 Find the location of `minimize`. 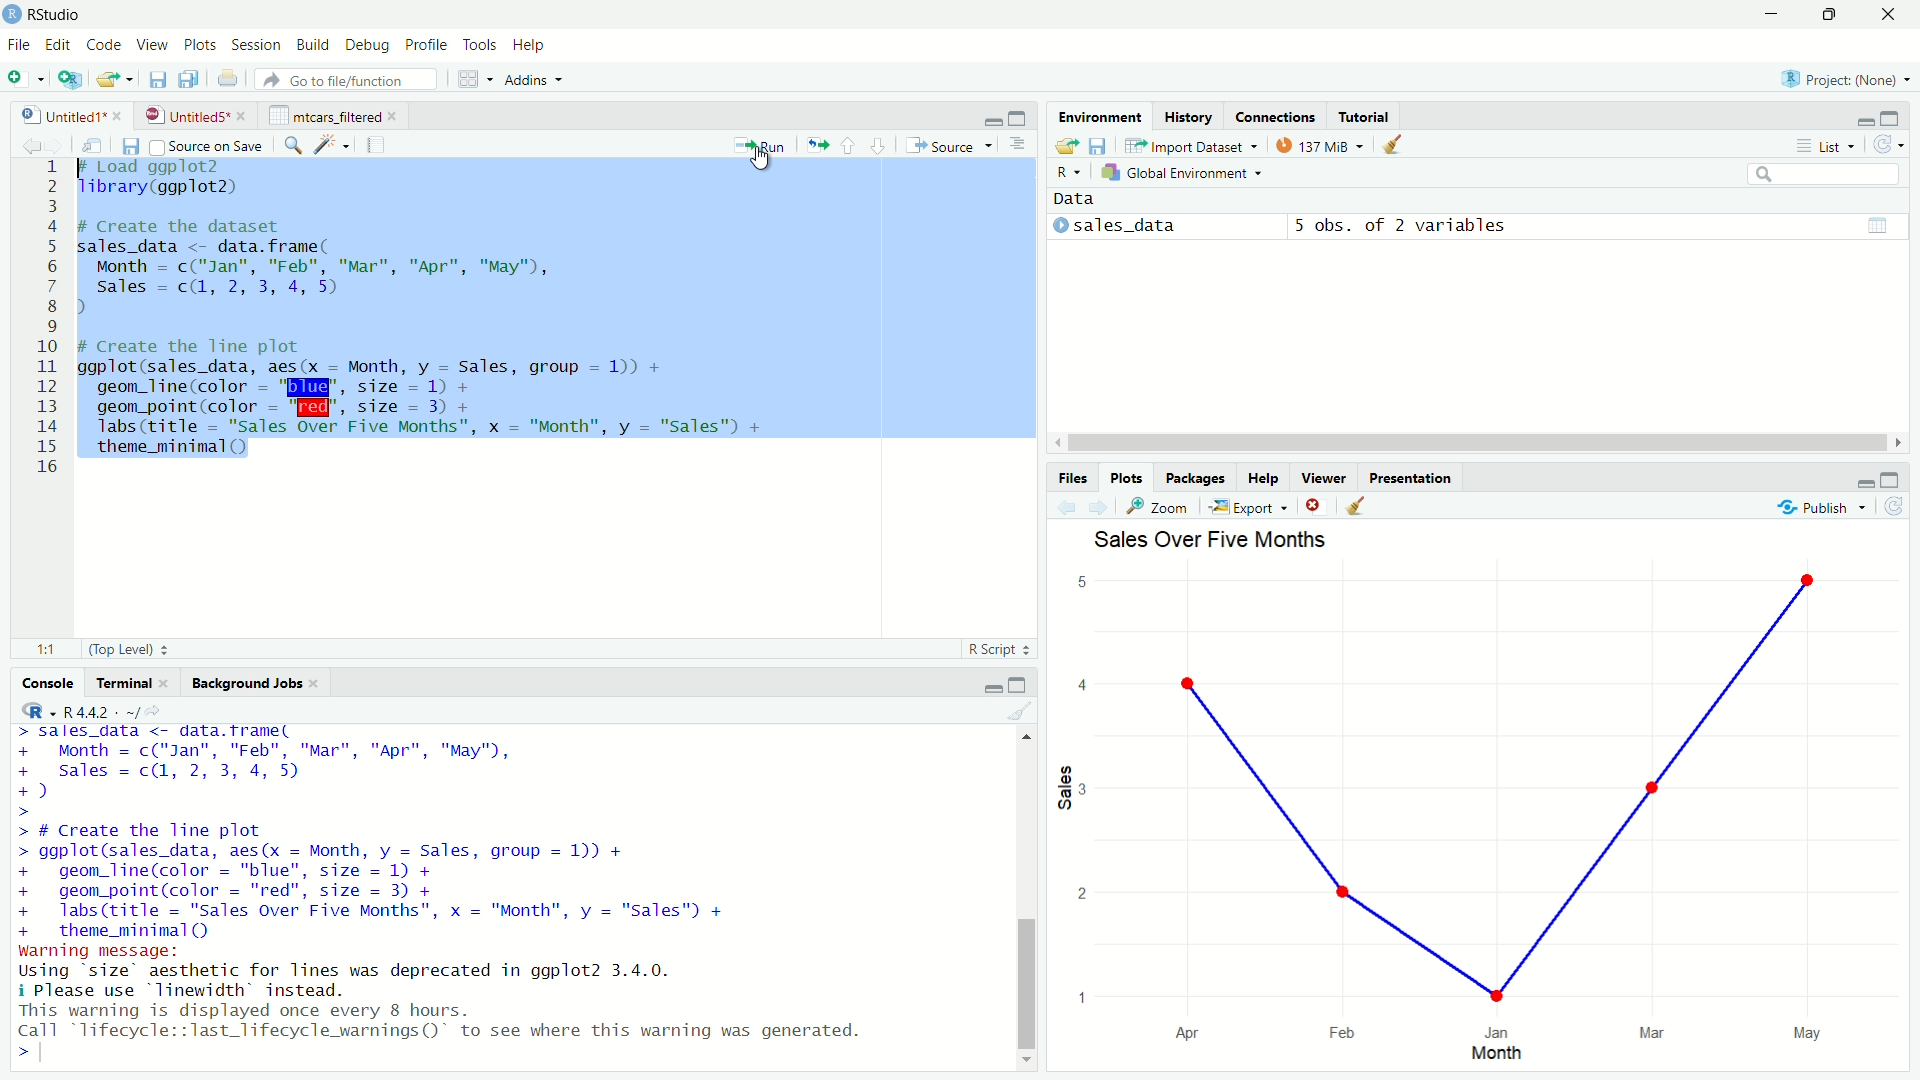

minimize is located at coordinates (989, 687).